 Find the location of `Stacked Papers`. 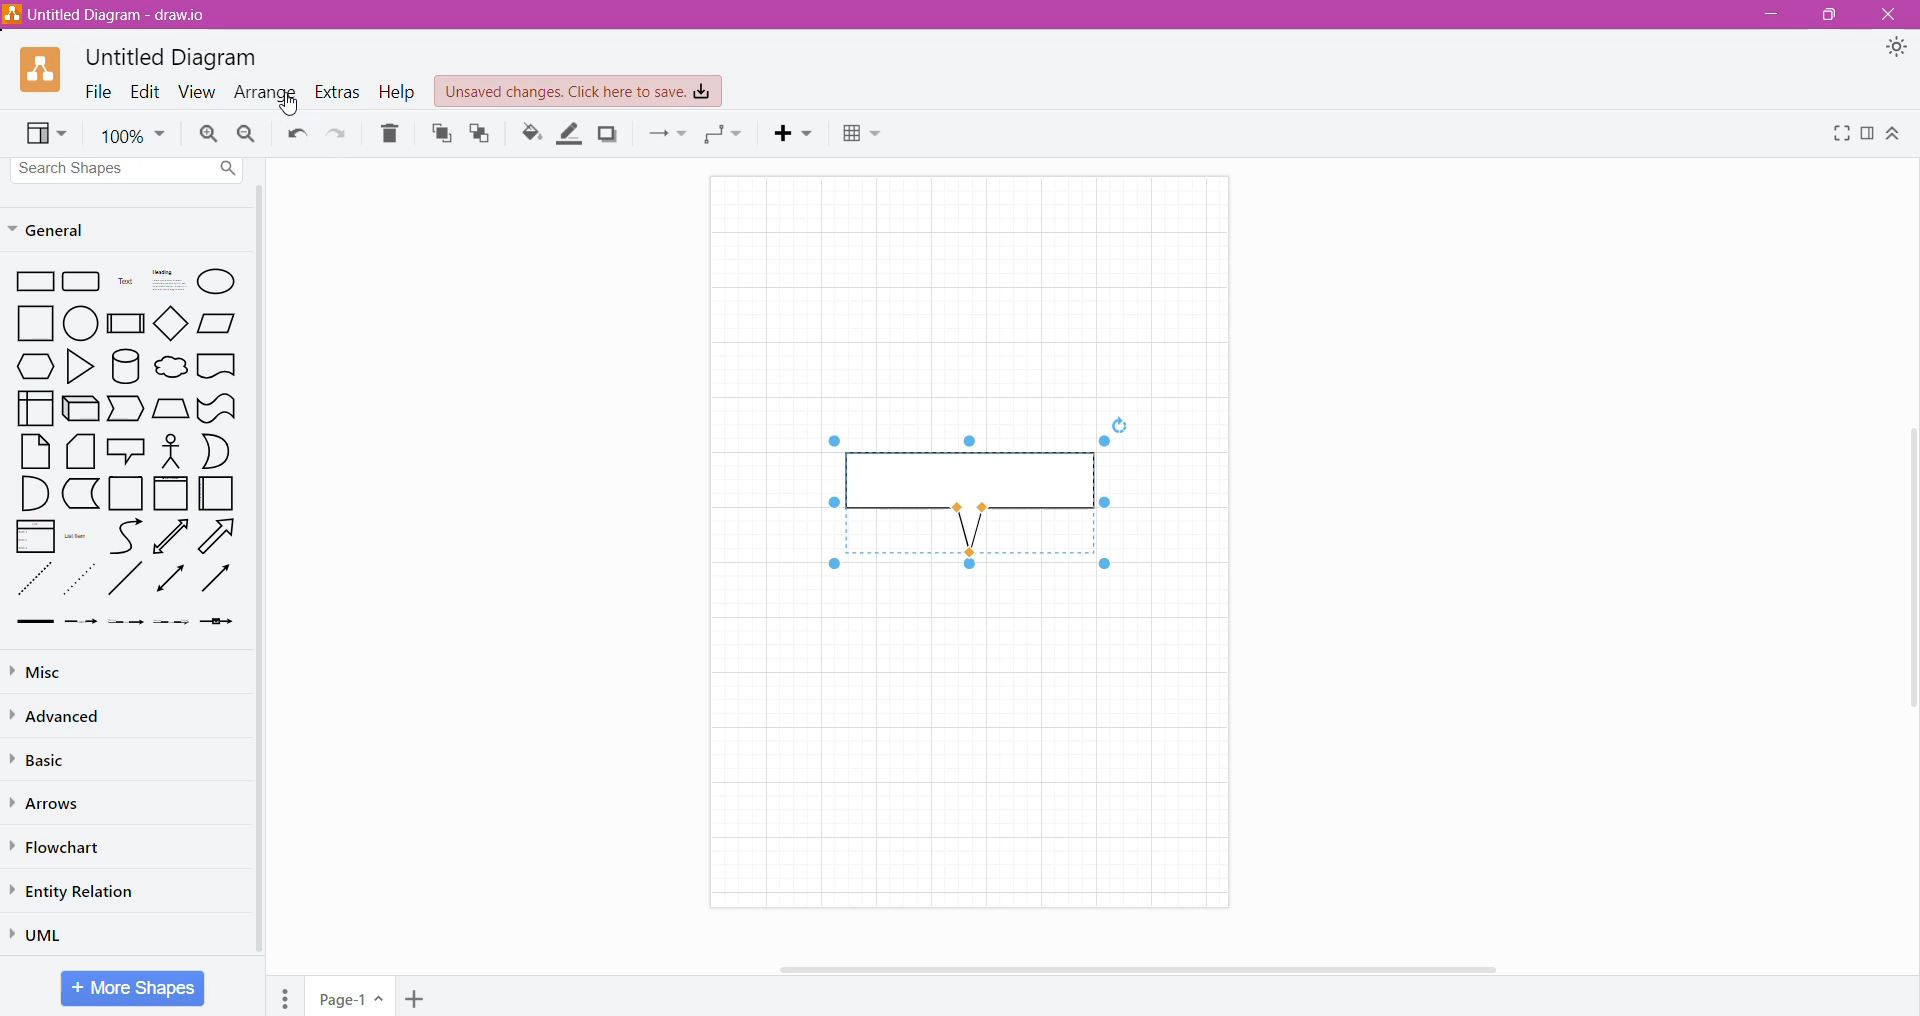

Stacked Papers is located at coordinates (81, 452).